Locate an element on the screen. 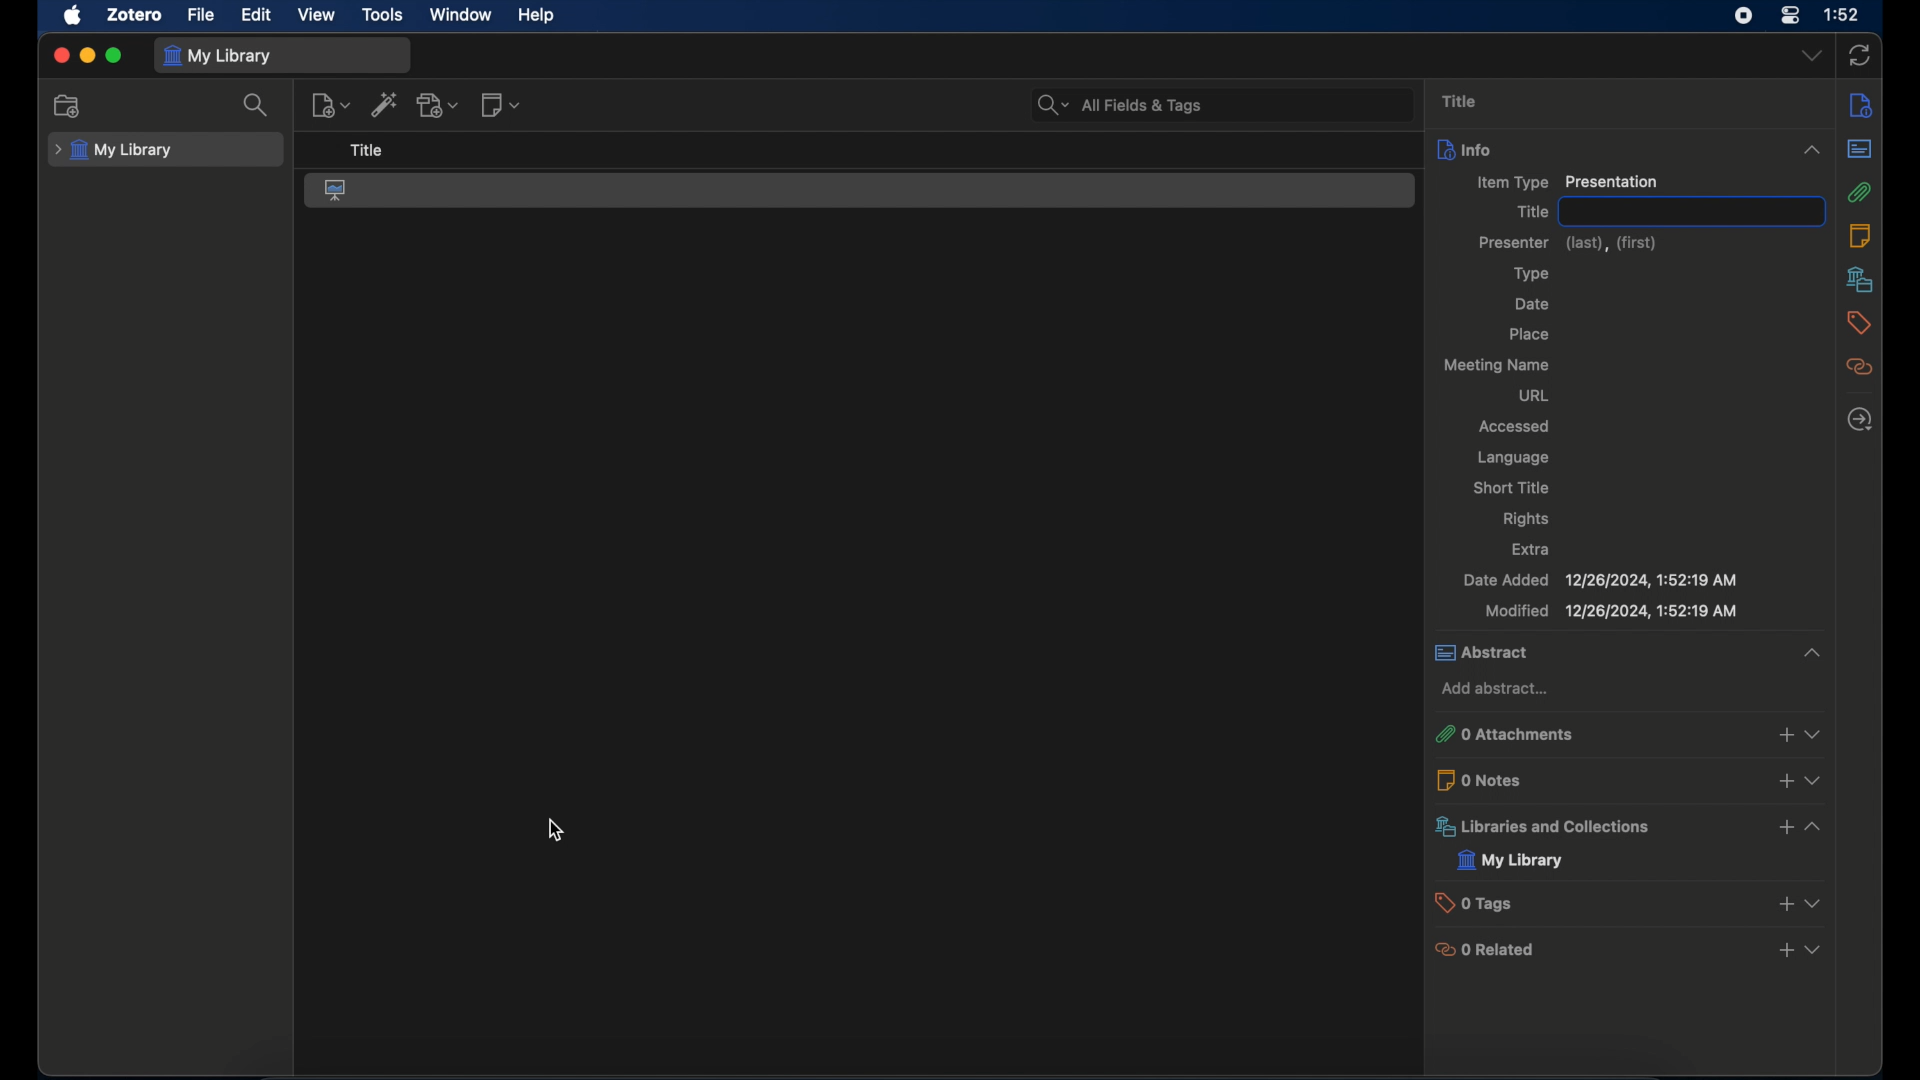 The height and width of the screenshot is (1080, 1920). my library is located at coordinates (114, 151).